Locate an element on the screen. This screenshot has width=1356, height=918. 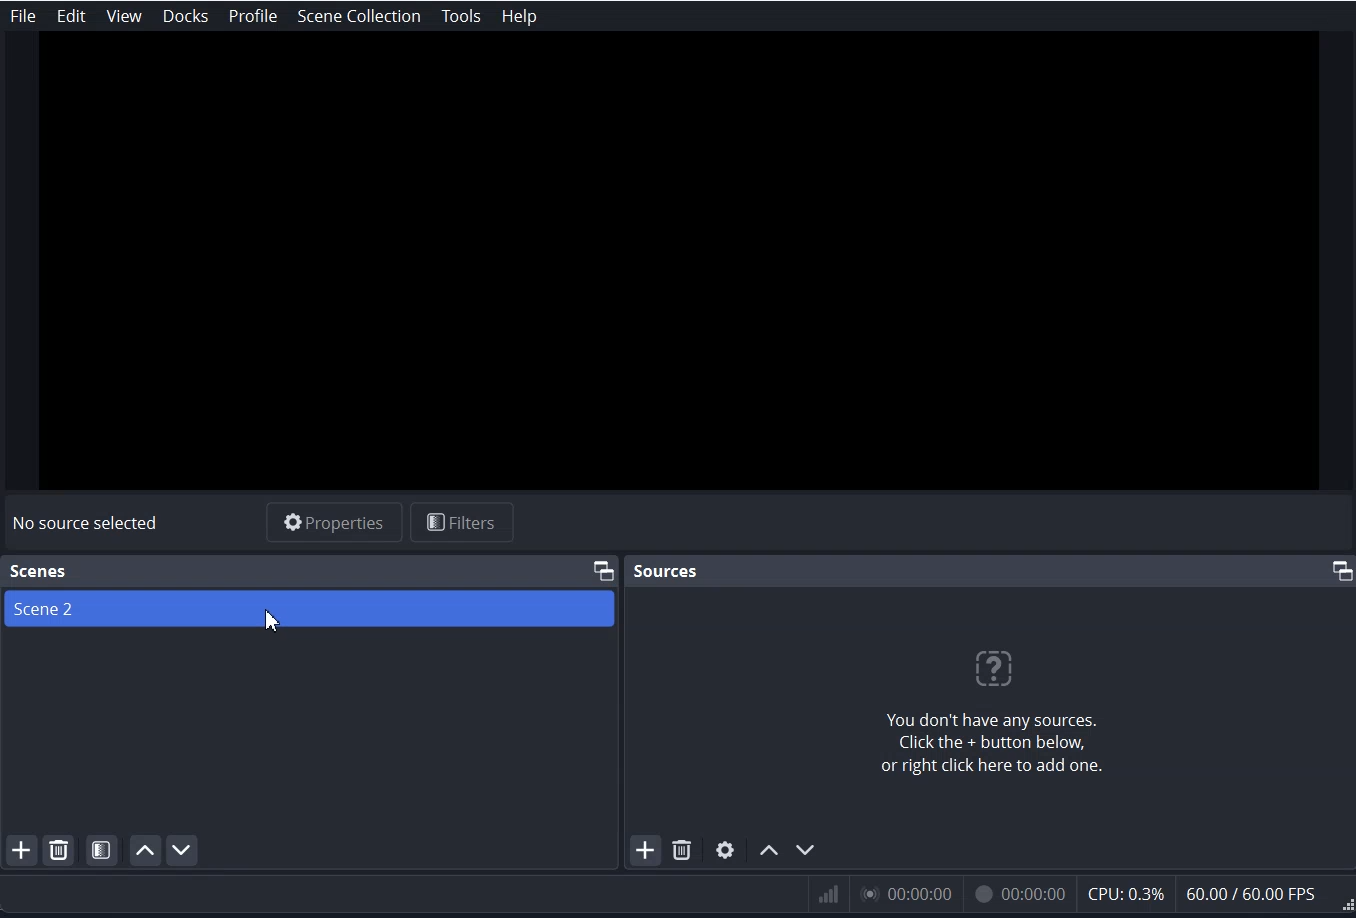
Move Source Up is located at coordinates (770, 849).